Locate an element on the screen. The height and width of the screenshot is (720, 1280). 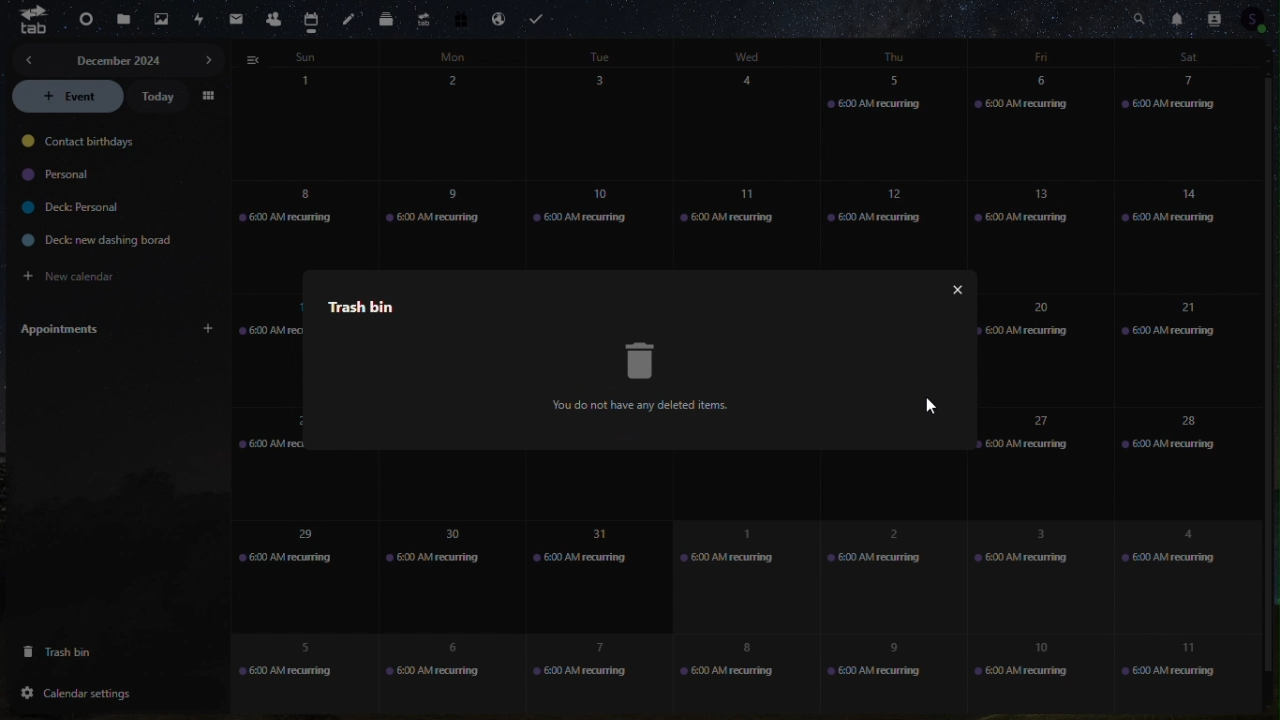
deck is located at coordinates (385, 19).